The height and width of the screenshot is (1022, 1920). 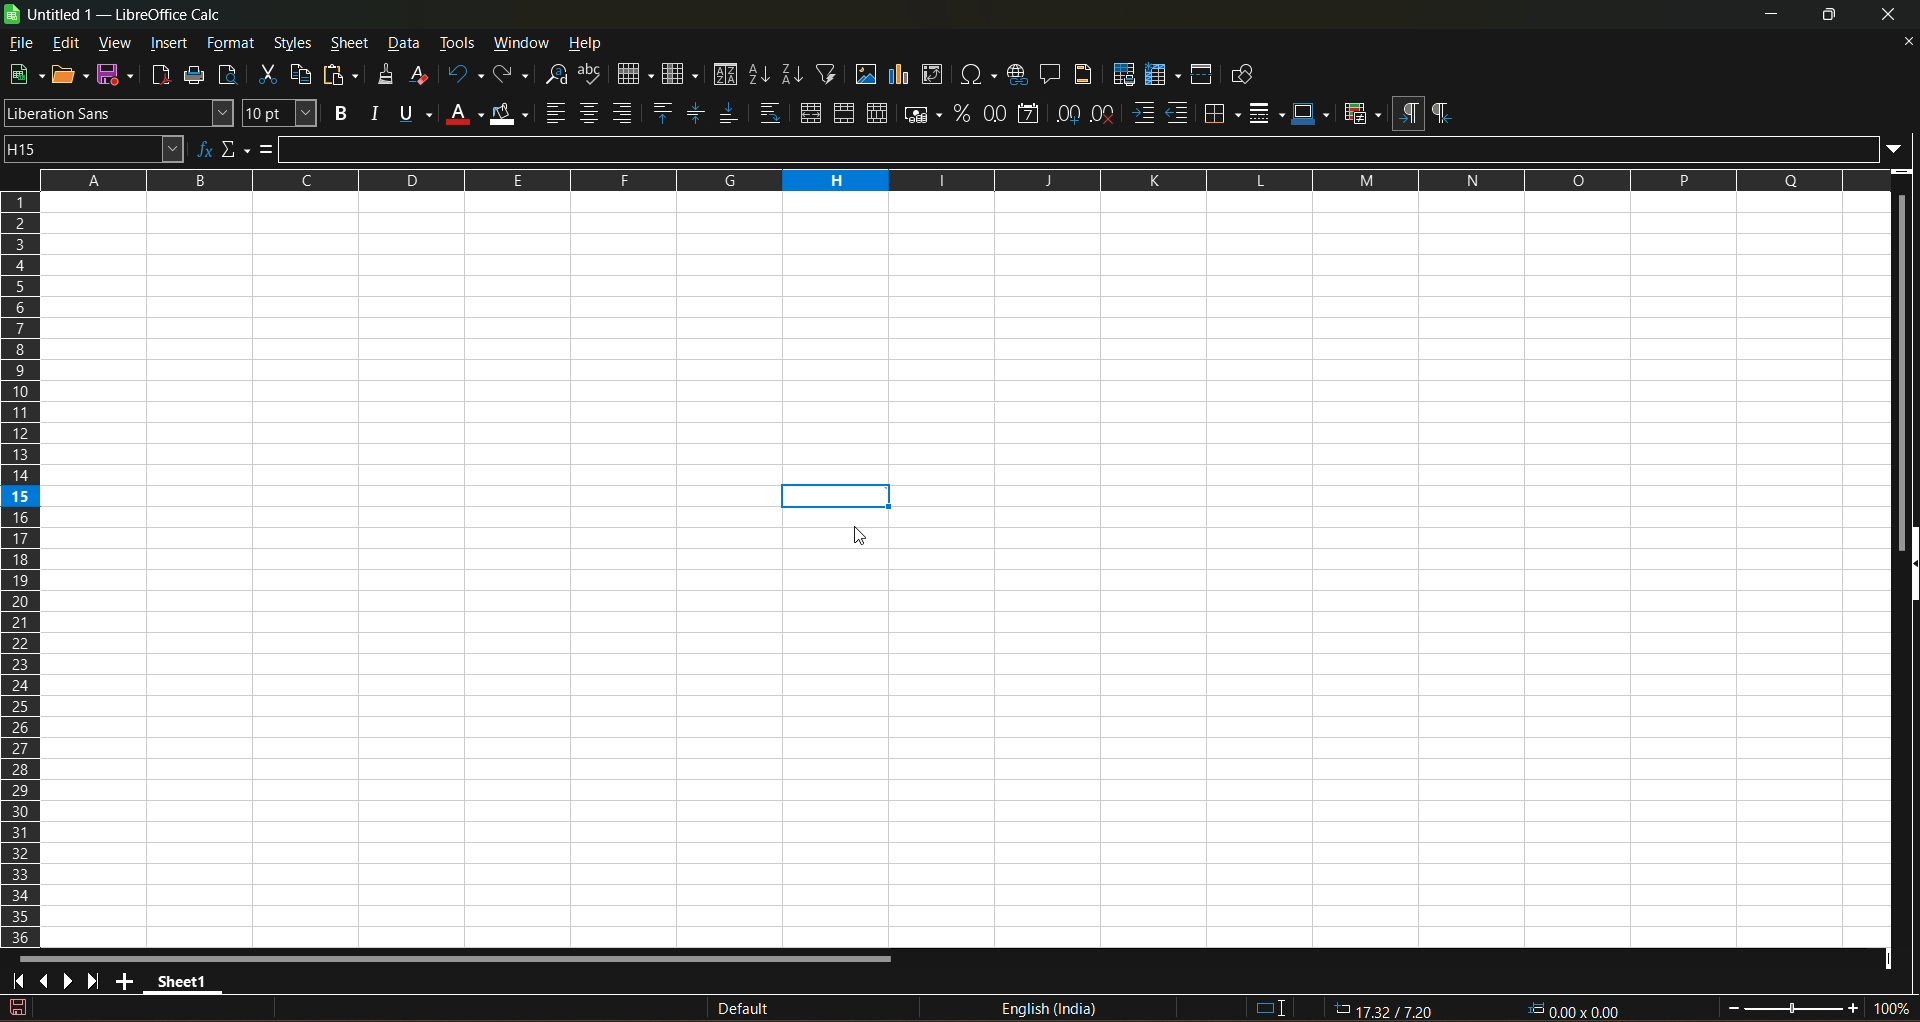 What do you see at coordinates (591, 74) in the screenshot?
I see `spelling` at bounding box center [591, 74].